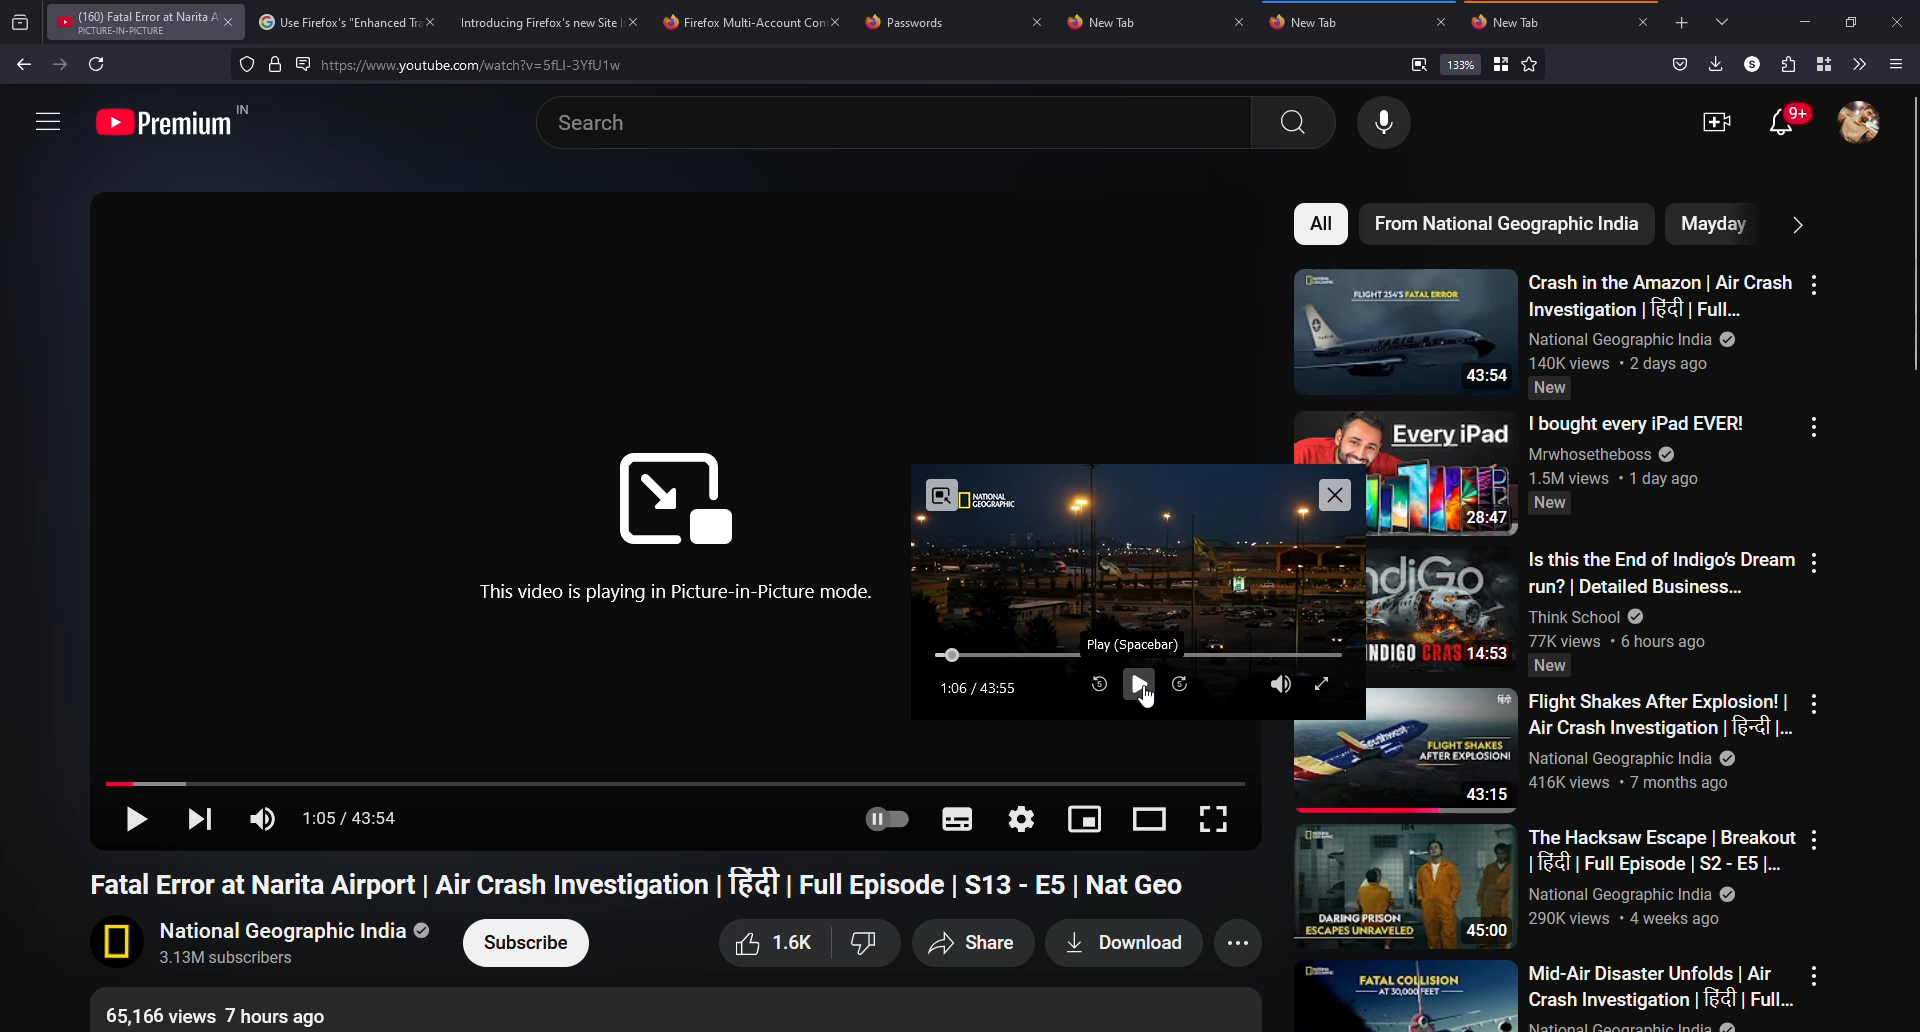 The width and height of the screenshot is (1920, 1032). What do you see at coordinates (1243, 944) in the screenshot?
I see `more` at bounding box center [1243, 944].